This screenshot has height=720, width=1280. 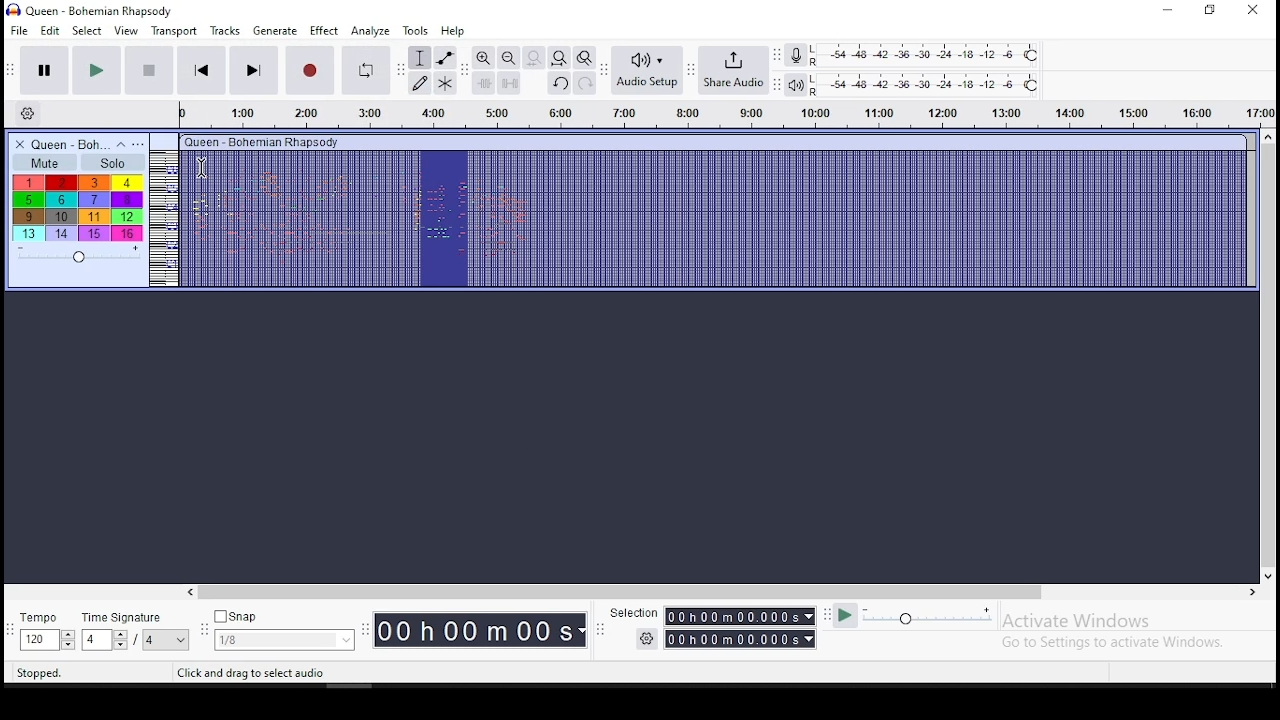 What do you see at coordinates (940, 54) in the screenshot?
I see `recording level` at bounding box center [940, 54].